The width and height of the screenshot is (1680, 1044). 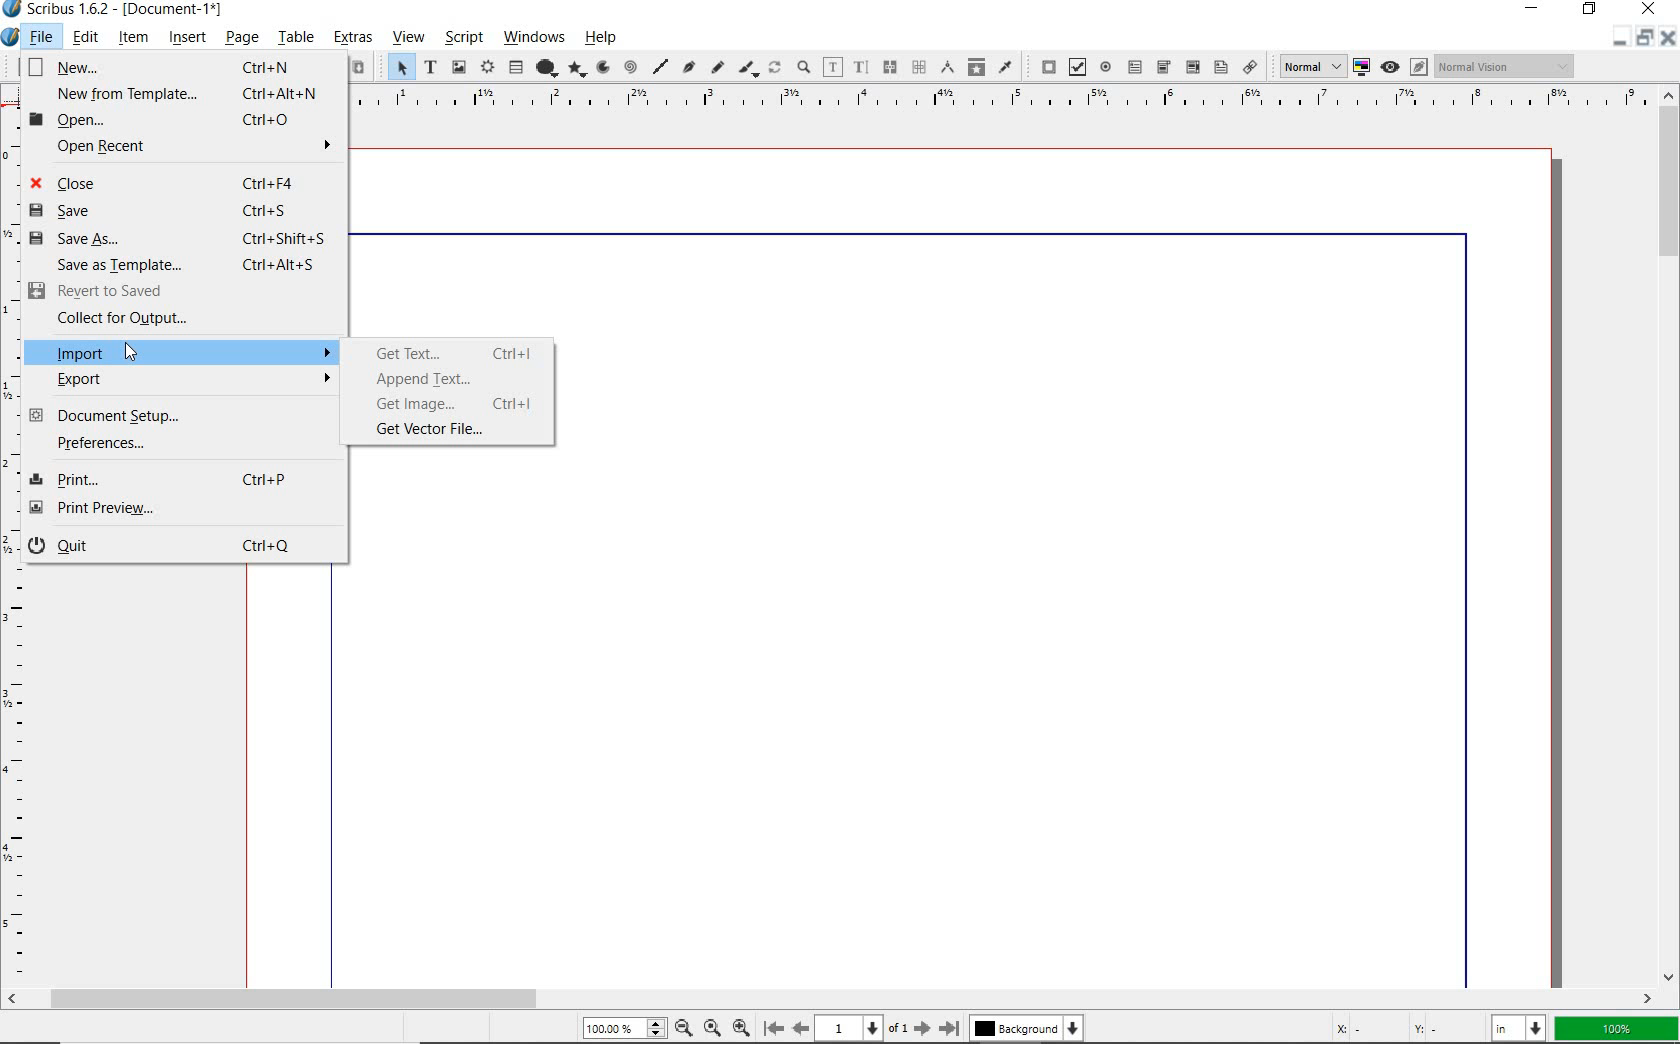 I want to click on Export, so click(x=184, y=381).